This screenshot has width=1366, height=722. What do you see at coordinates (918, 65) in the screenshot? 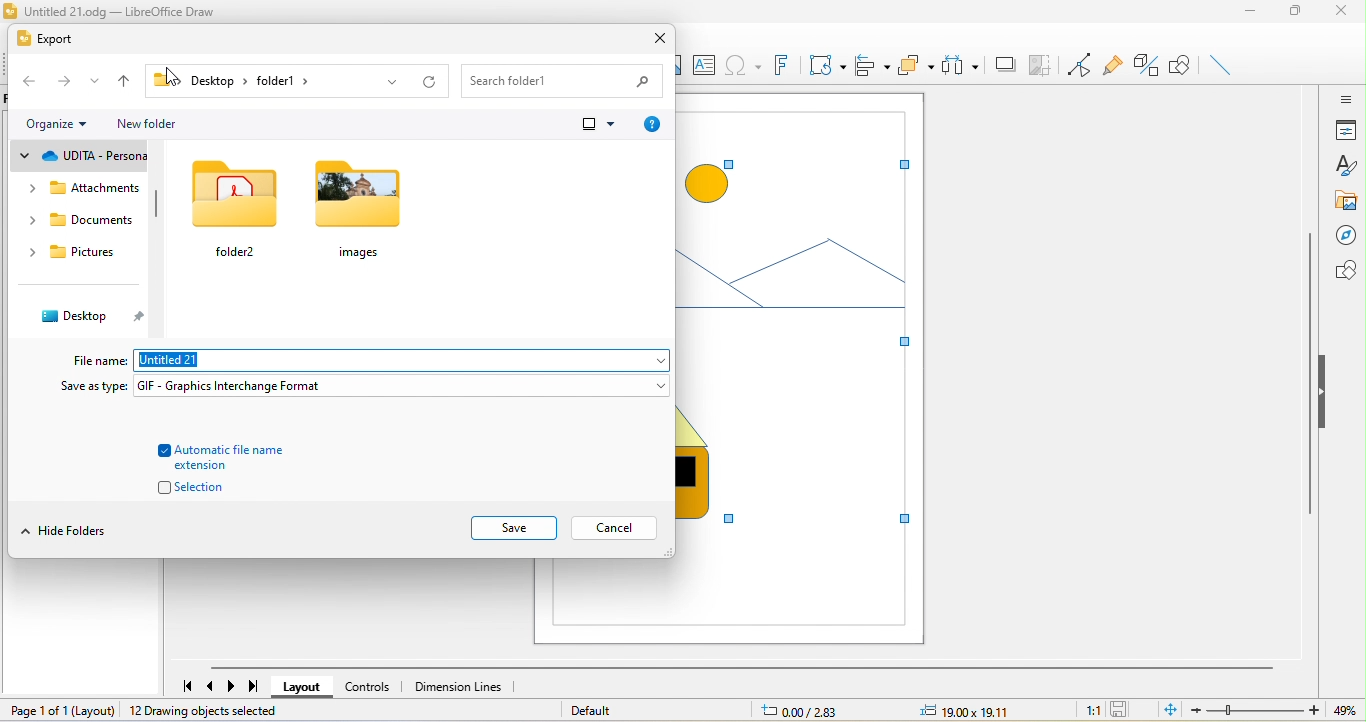
I see `arrange` at bounding box center [918, 65].